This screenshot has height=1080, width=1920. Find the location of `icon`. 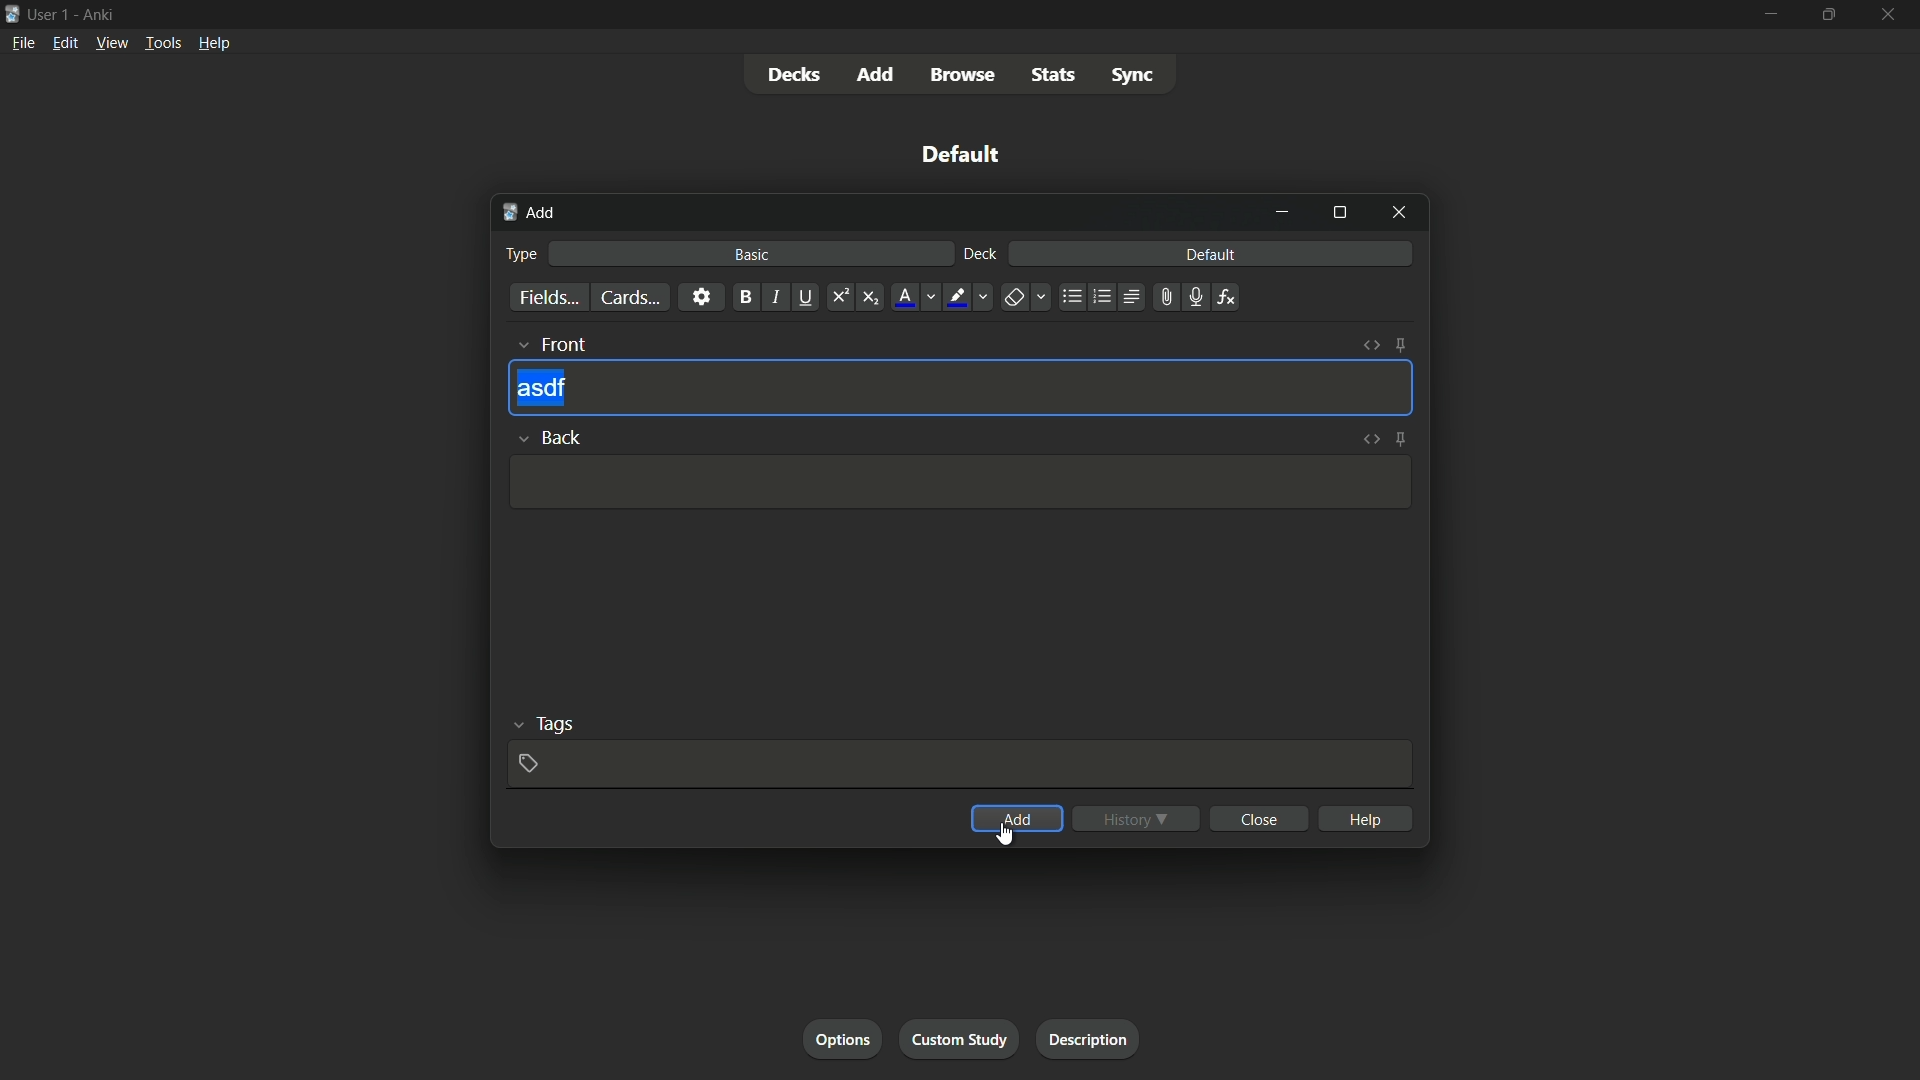

icon is located at coordinates (12, 12).